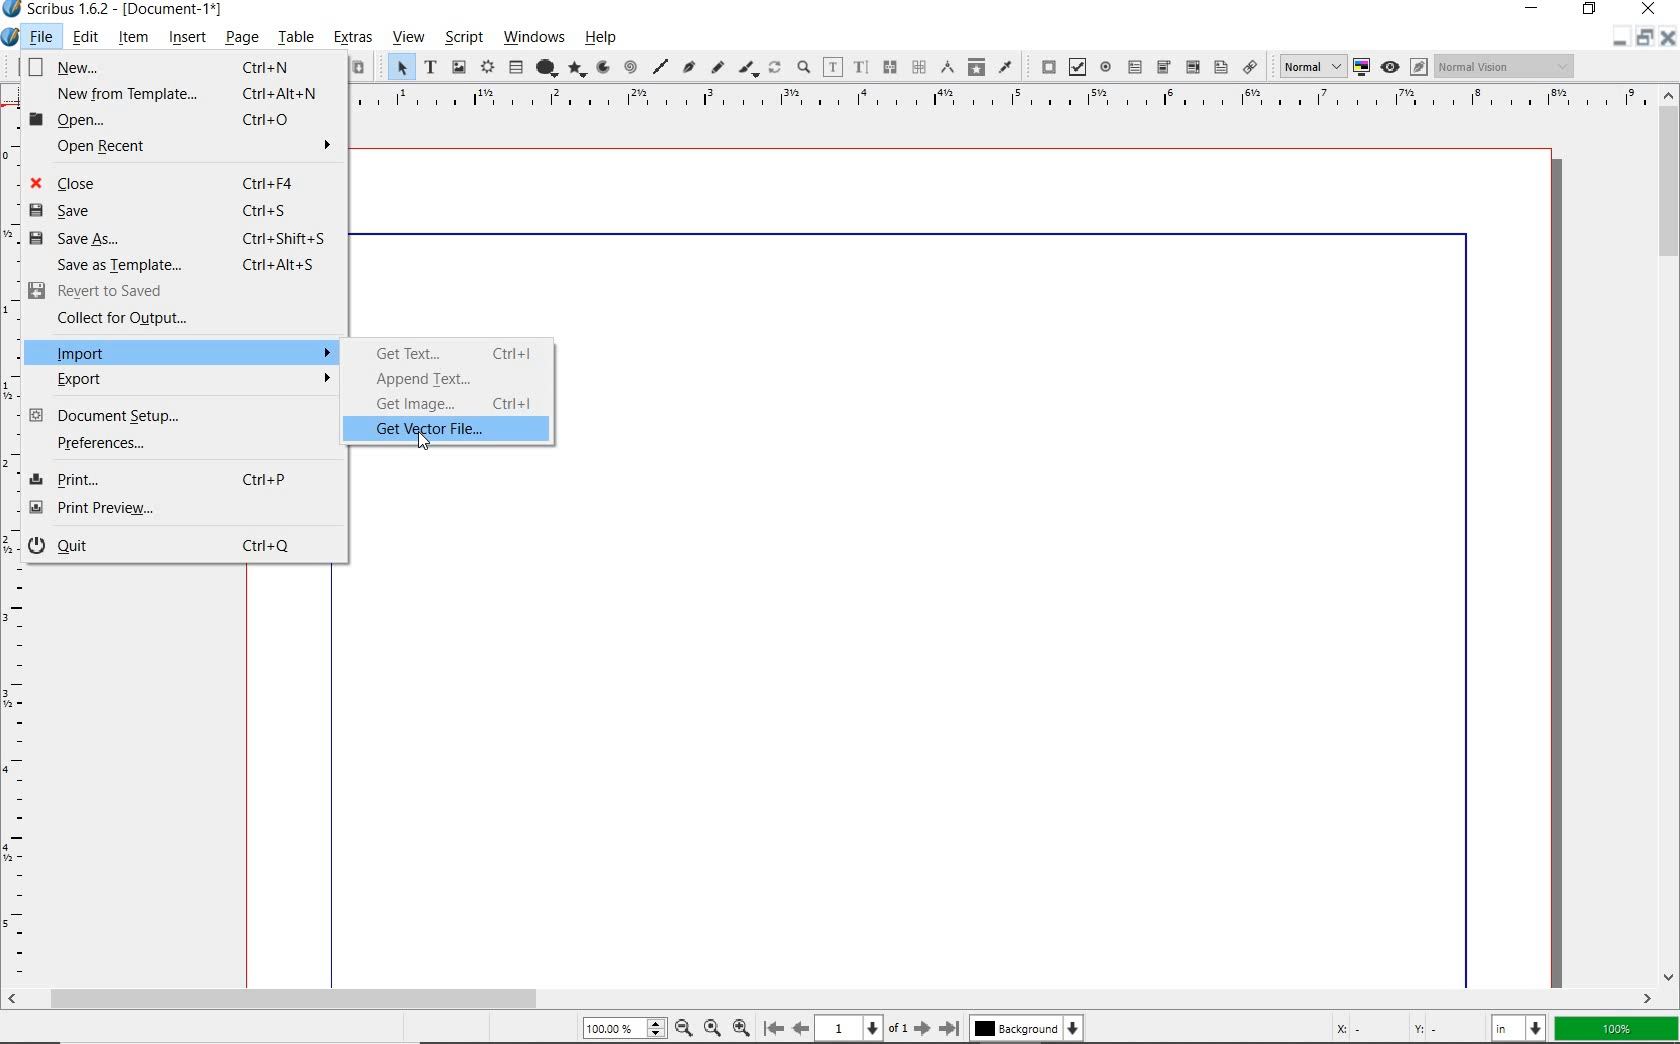 Image resolution: width=1680 pixels, height=1044 pixels. I want to click on pdf combo box, so click(1163, 67).